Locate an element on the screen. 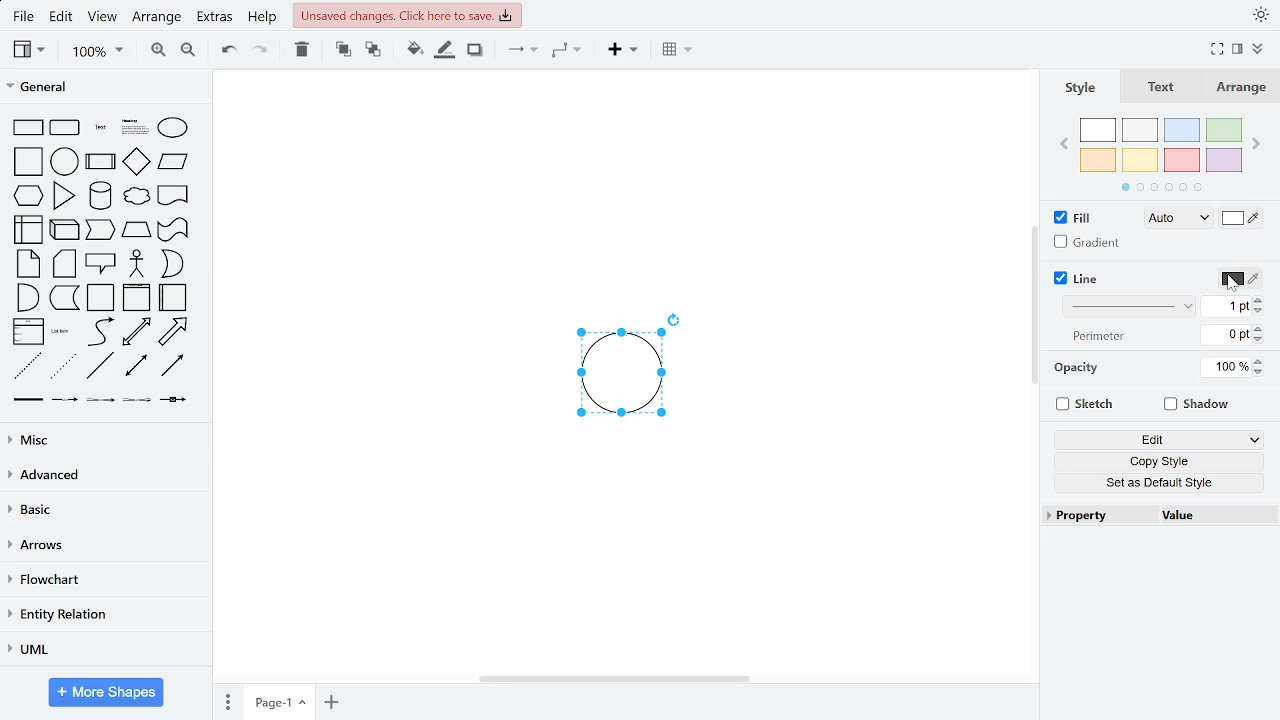 This screenshot has height=720, width=1280. document is located at coordinates (172, 197).